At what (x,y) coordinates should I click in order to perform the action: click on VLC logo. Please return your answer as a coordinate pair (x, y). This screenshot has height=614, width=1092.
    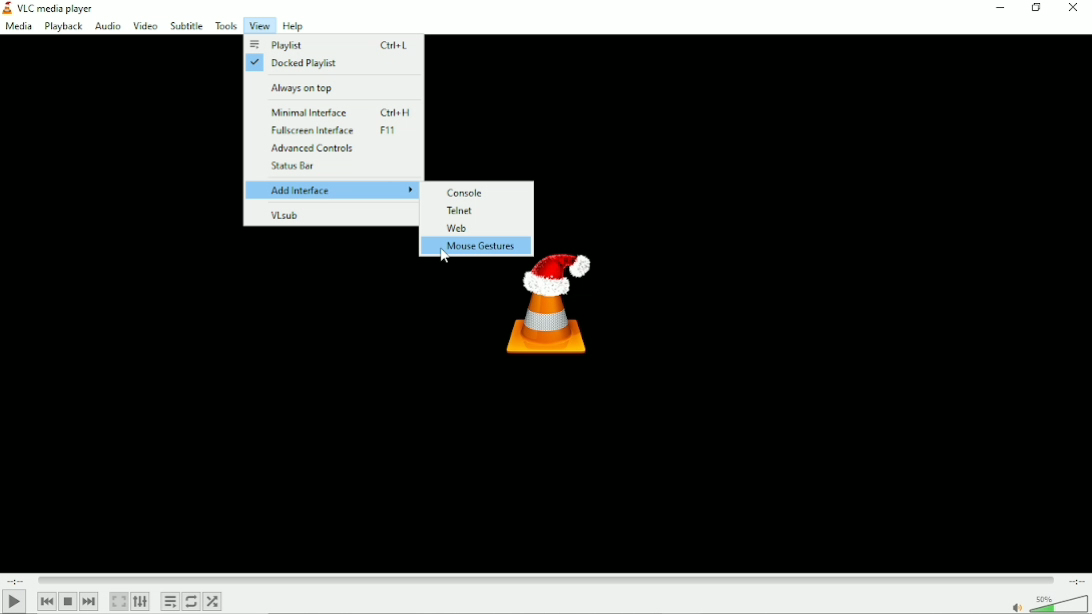
    Looking at the image, I should click on (7, 7).